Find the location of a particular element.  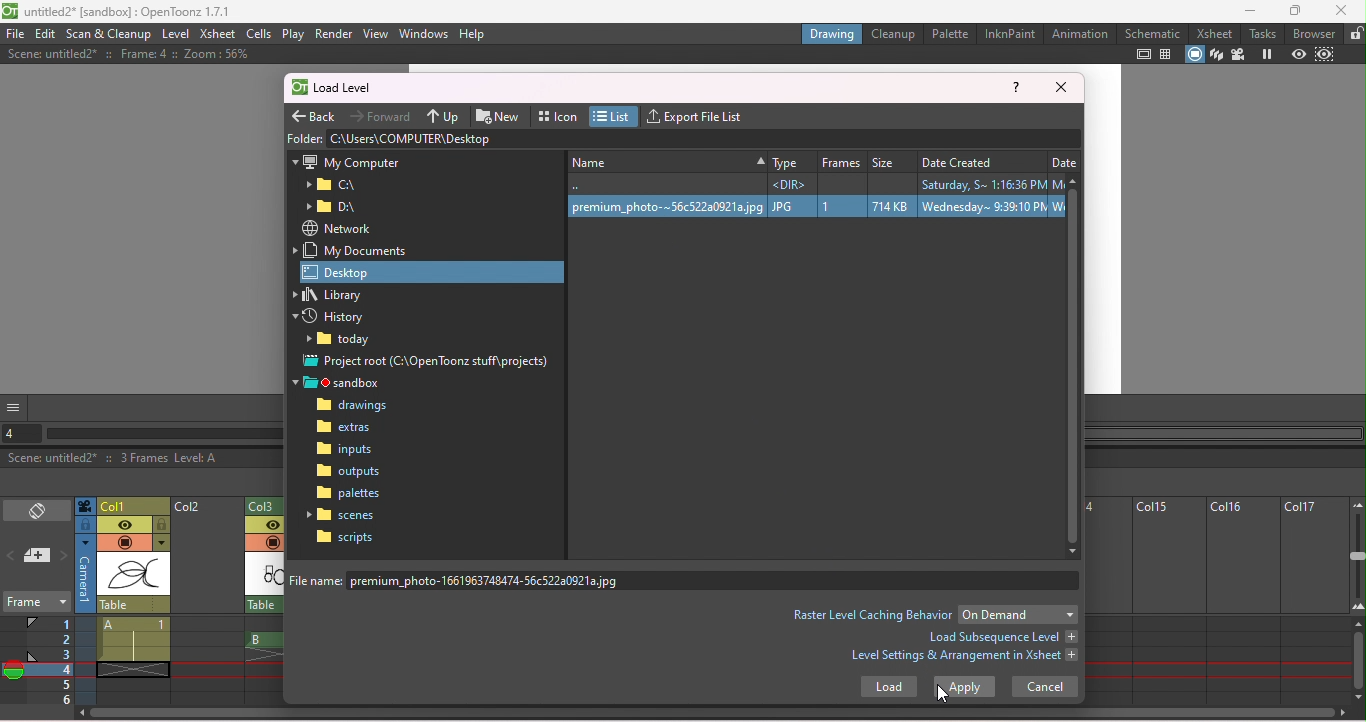

Scenes is located at coordinates (345, 514).